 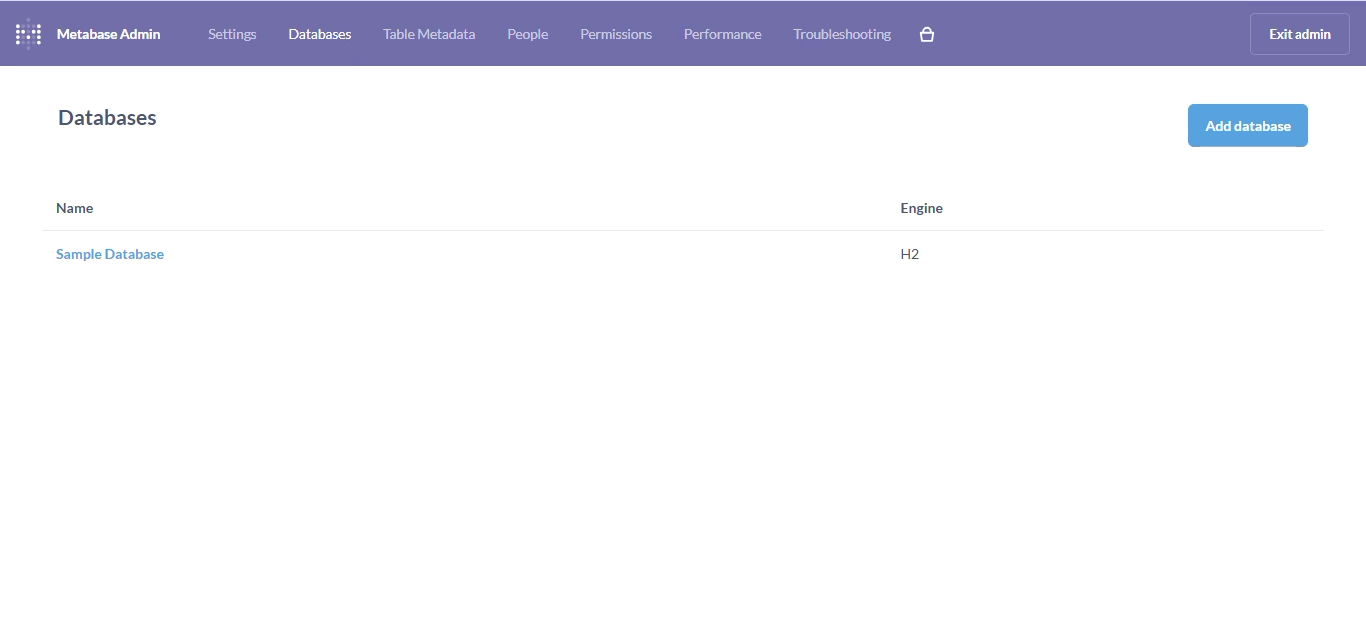 I want to click on databases, so click(x=108, y=118).